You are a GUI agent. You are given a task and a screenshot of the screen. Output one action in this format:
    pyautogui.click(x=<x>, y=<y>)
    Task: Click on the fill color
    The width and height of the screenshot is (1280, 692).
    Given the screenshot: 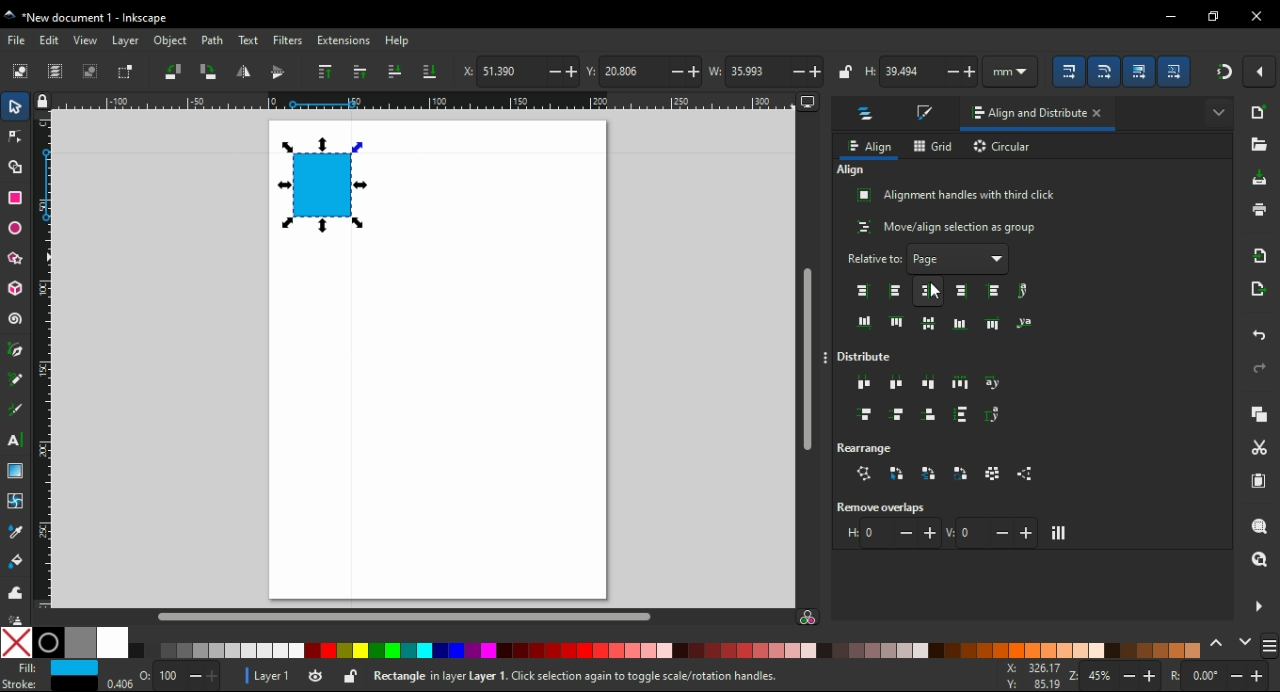 What is the action you would take?
    pyautogui.click(x=52, y=668)
    